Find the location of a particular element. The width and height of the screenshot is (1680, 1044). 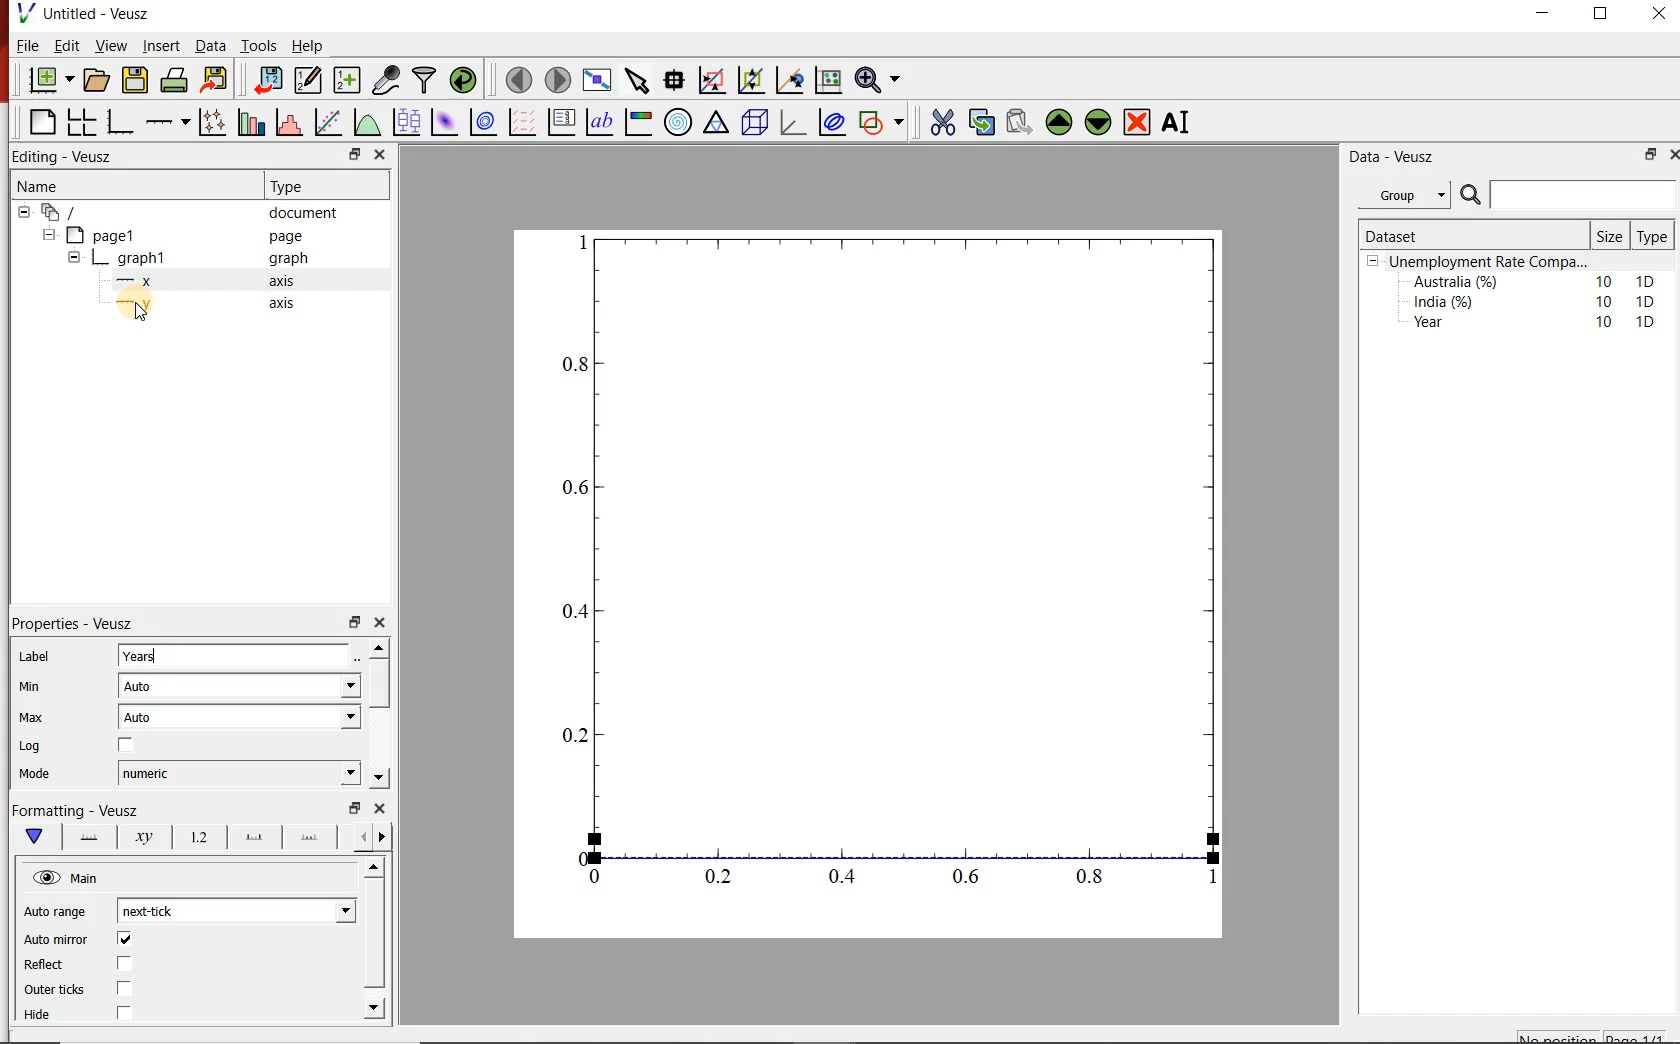

add a shapes is located at coordinates (881, 122).